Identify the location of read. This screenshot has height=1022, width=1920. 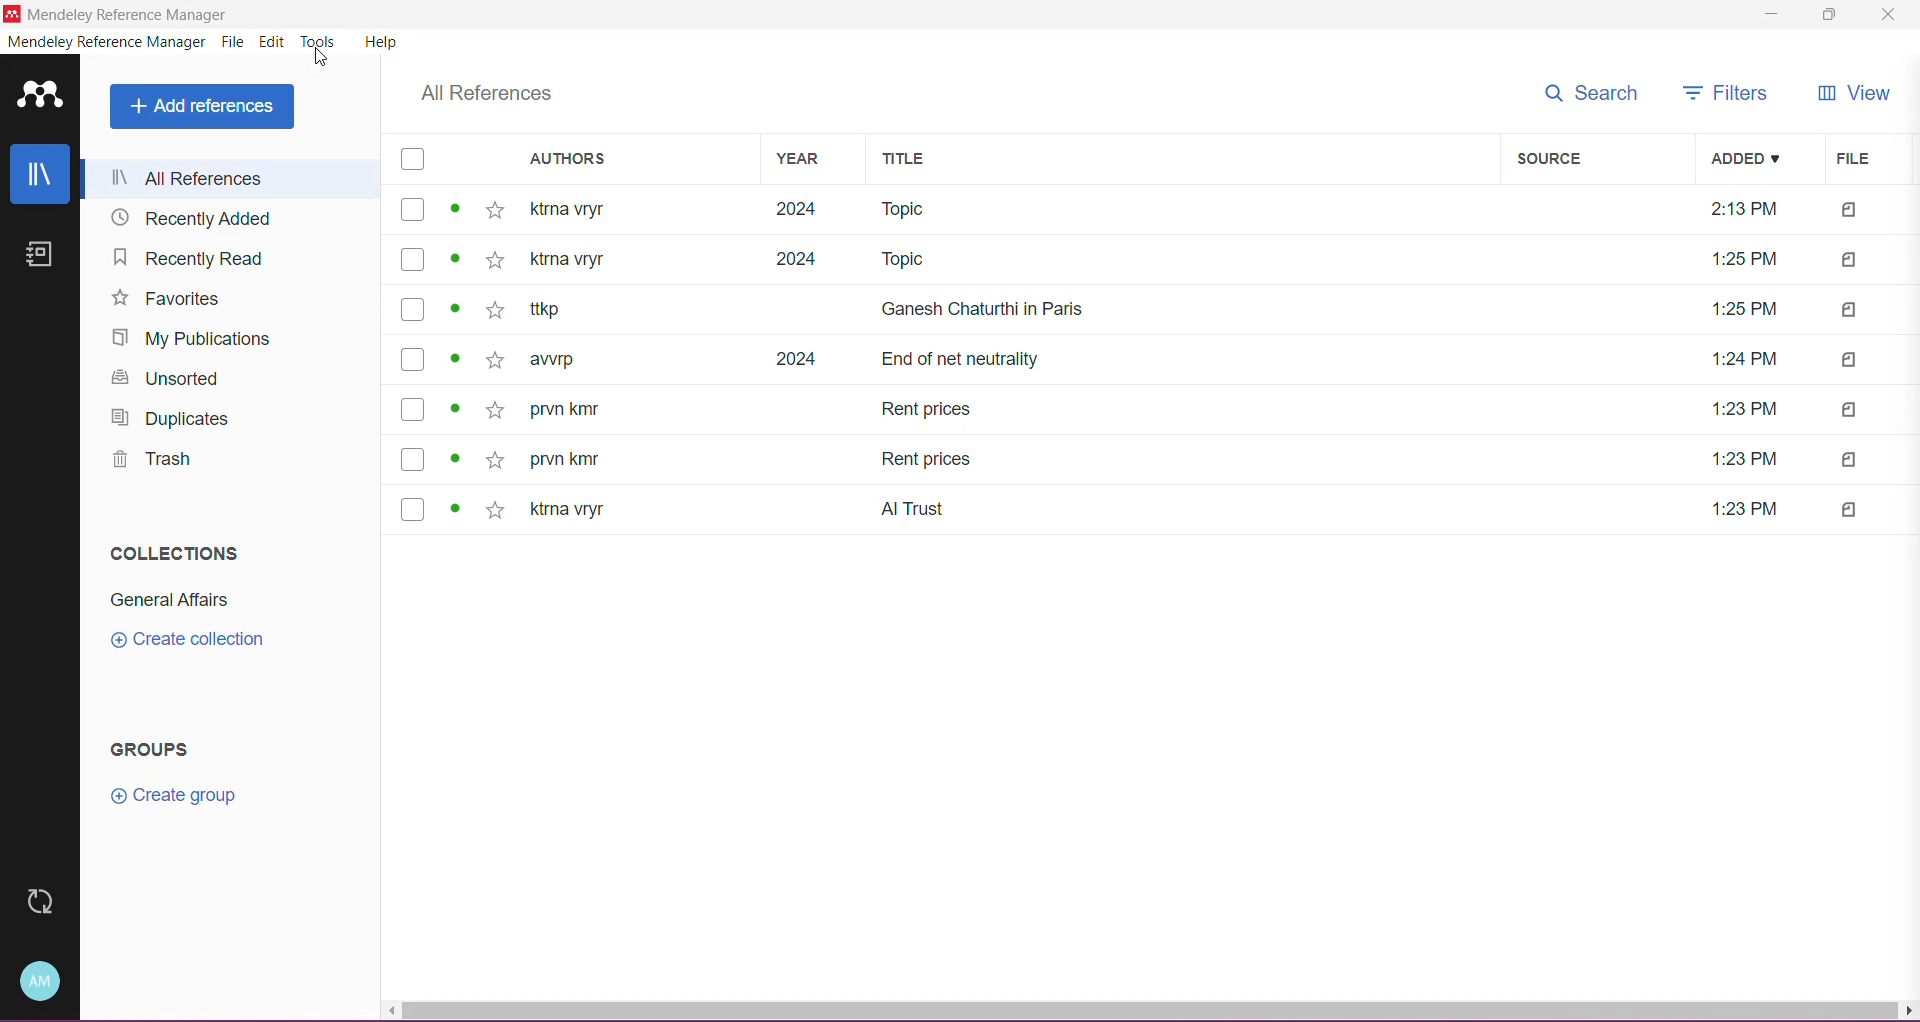
(455, 408).